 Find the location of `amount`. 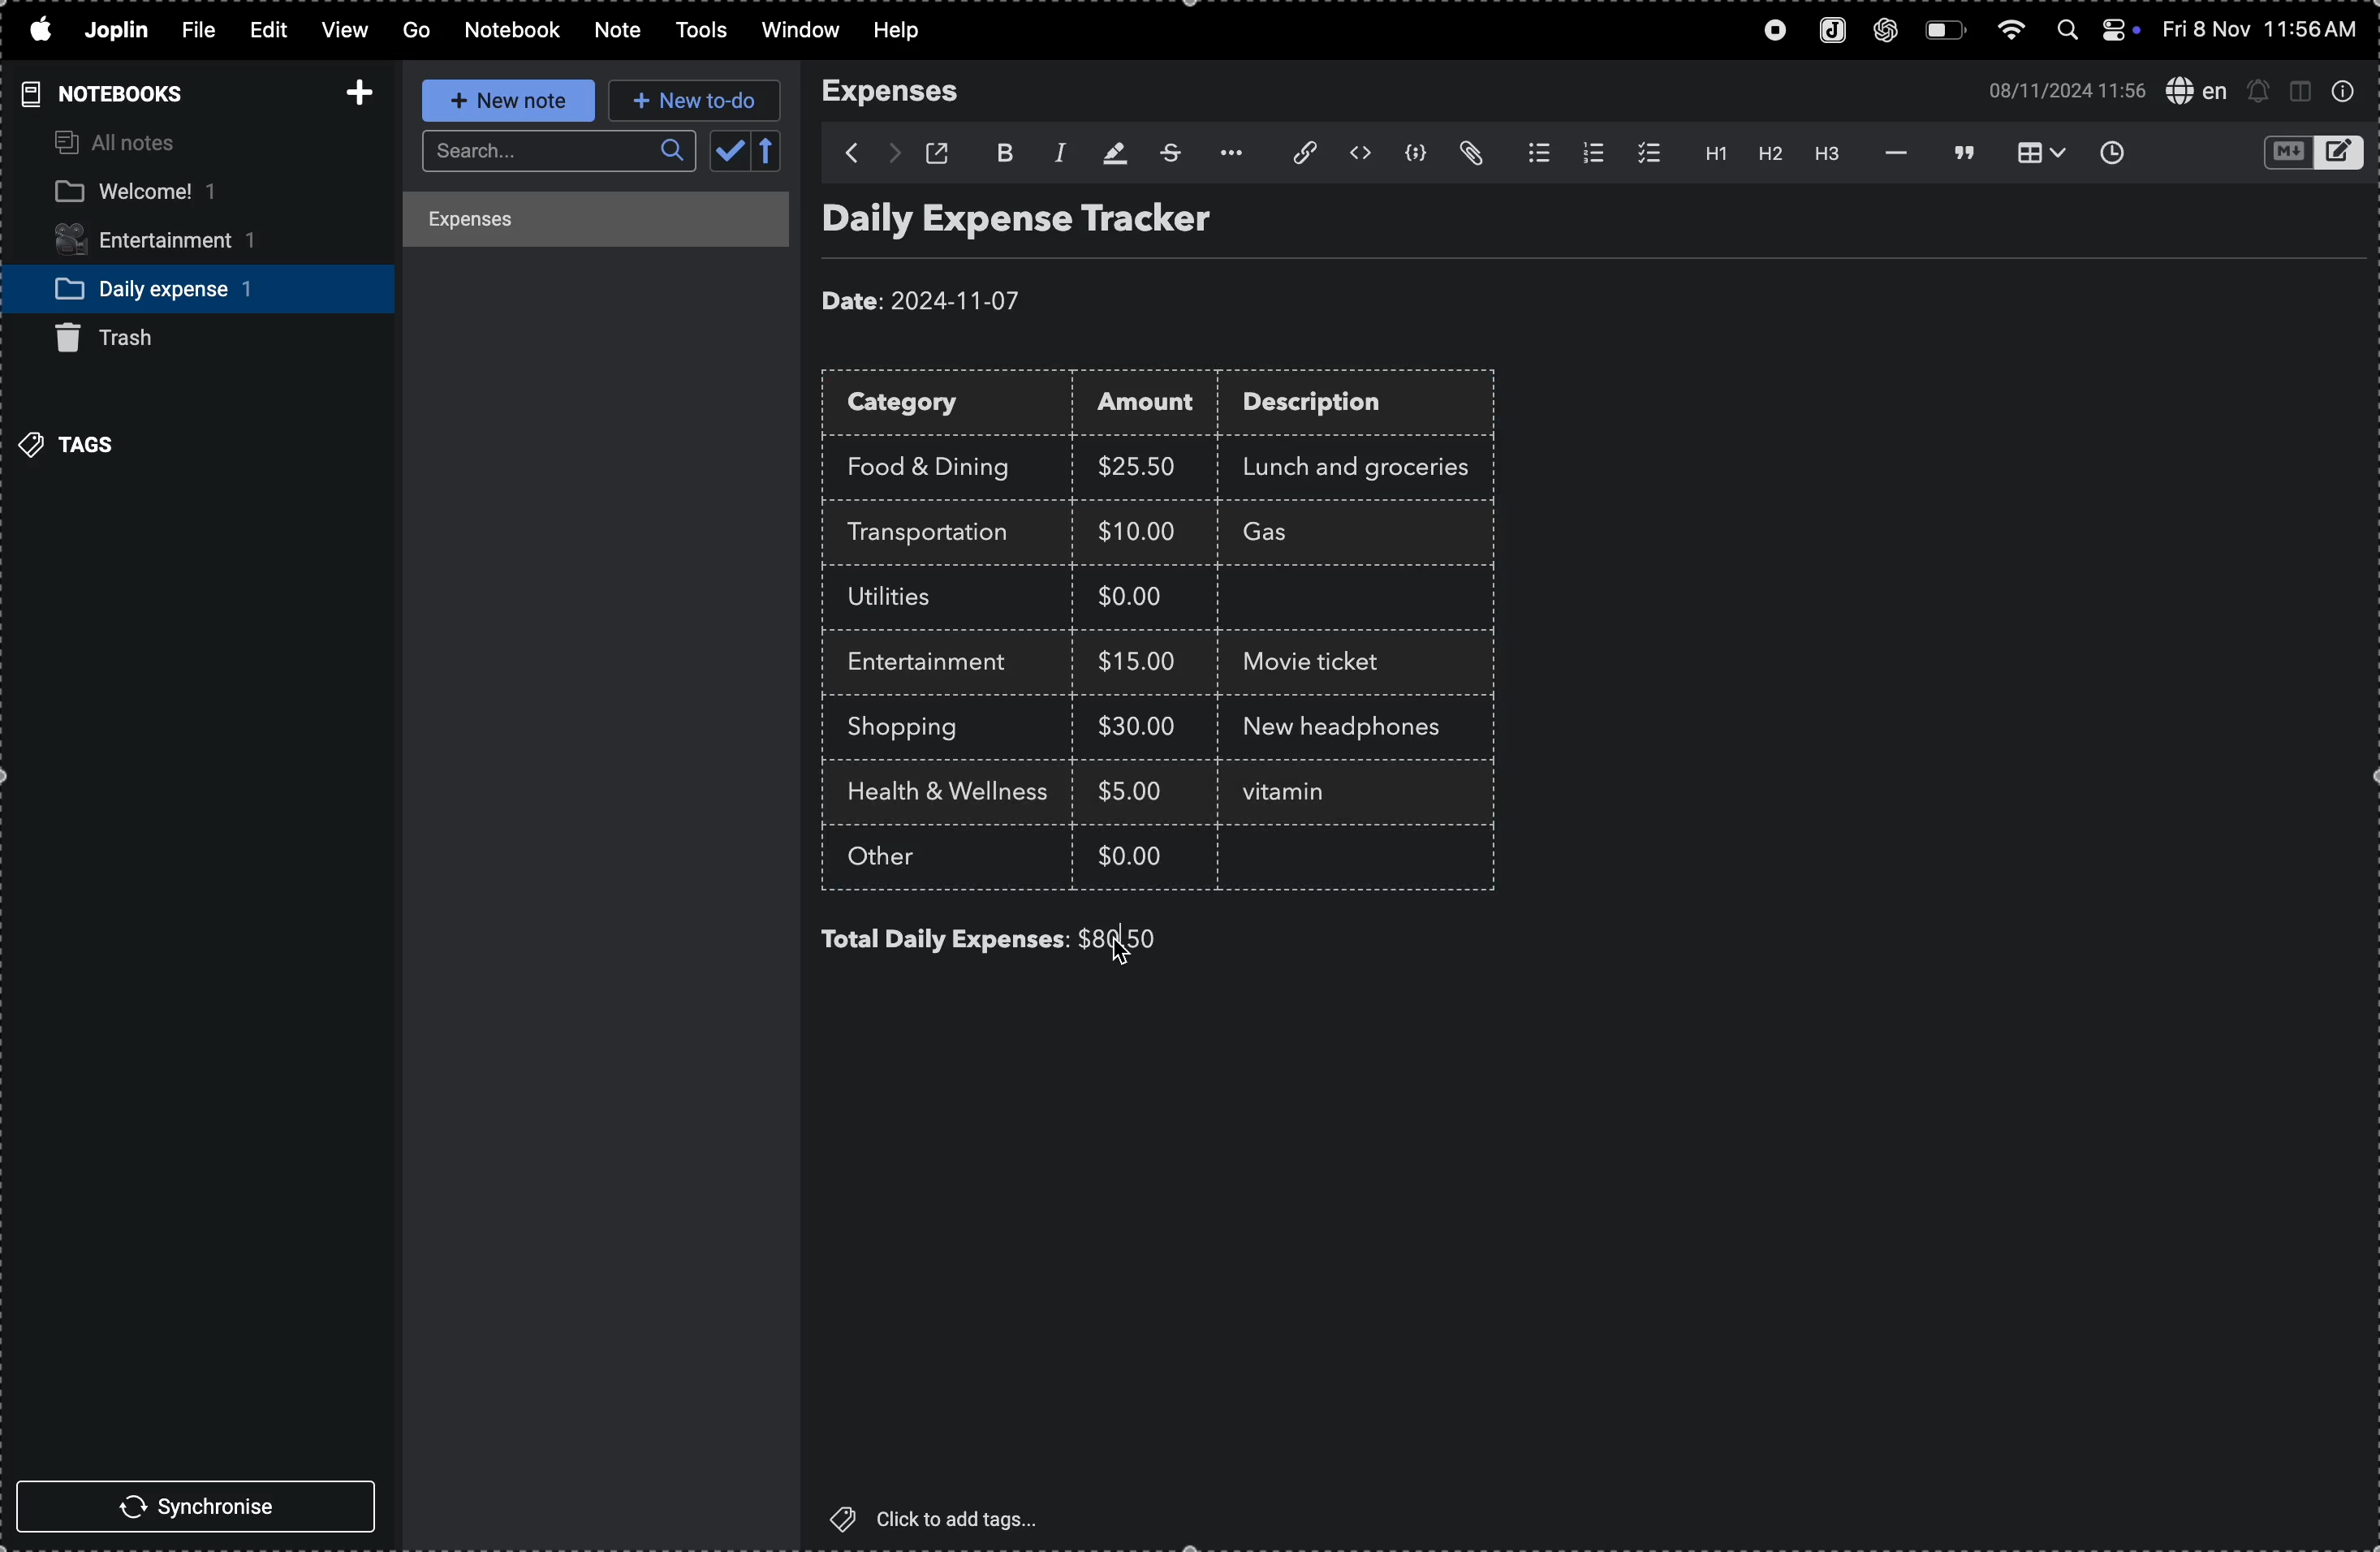

amount is located at coordinates (1153, 405).